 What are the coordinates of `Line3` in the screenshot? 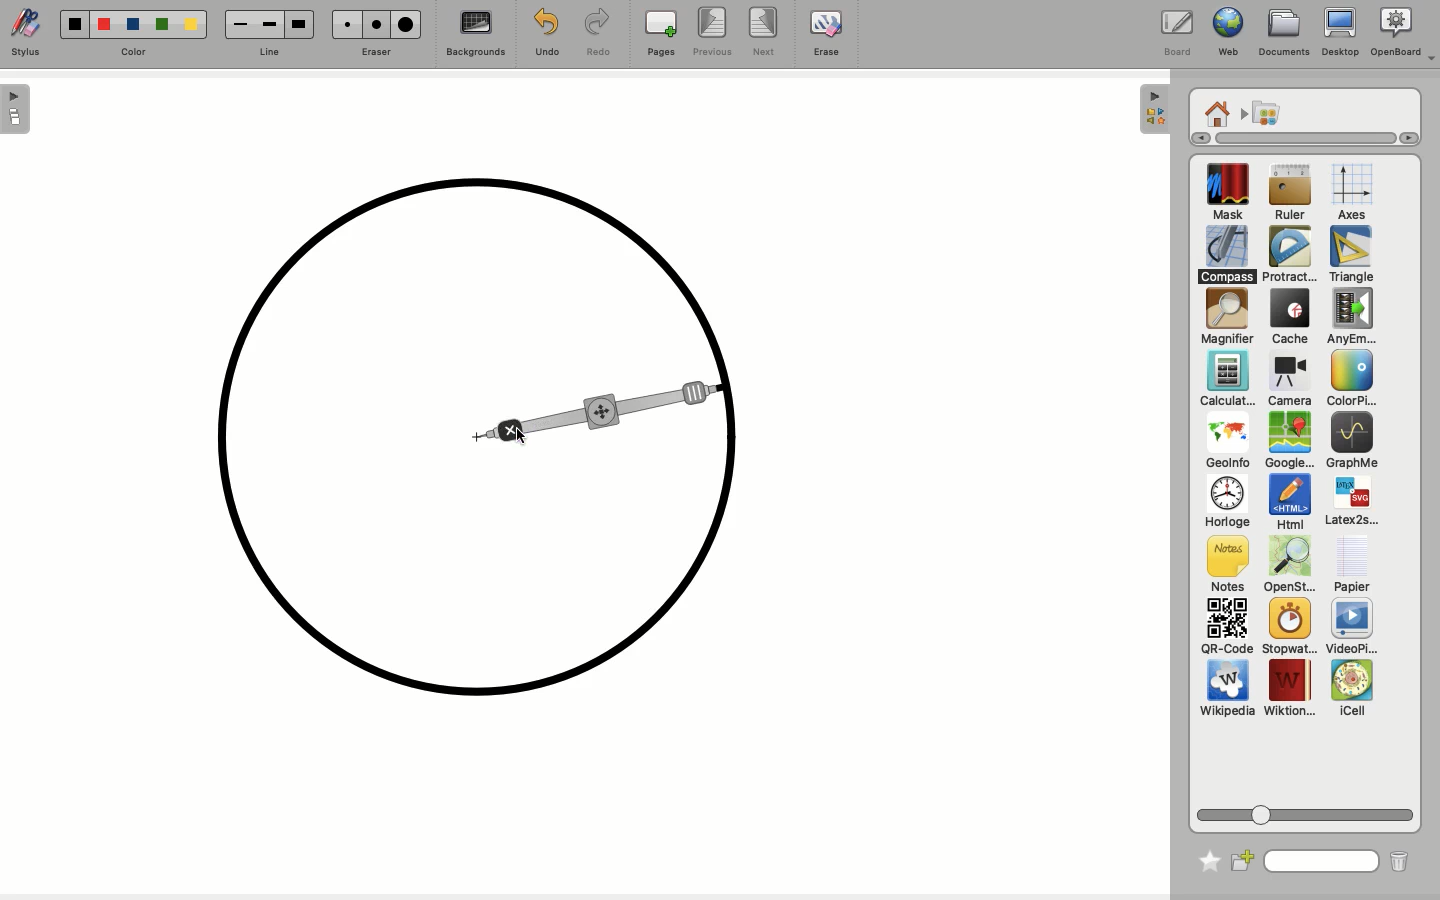 It's located at (297, 24).